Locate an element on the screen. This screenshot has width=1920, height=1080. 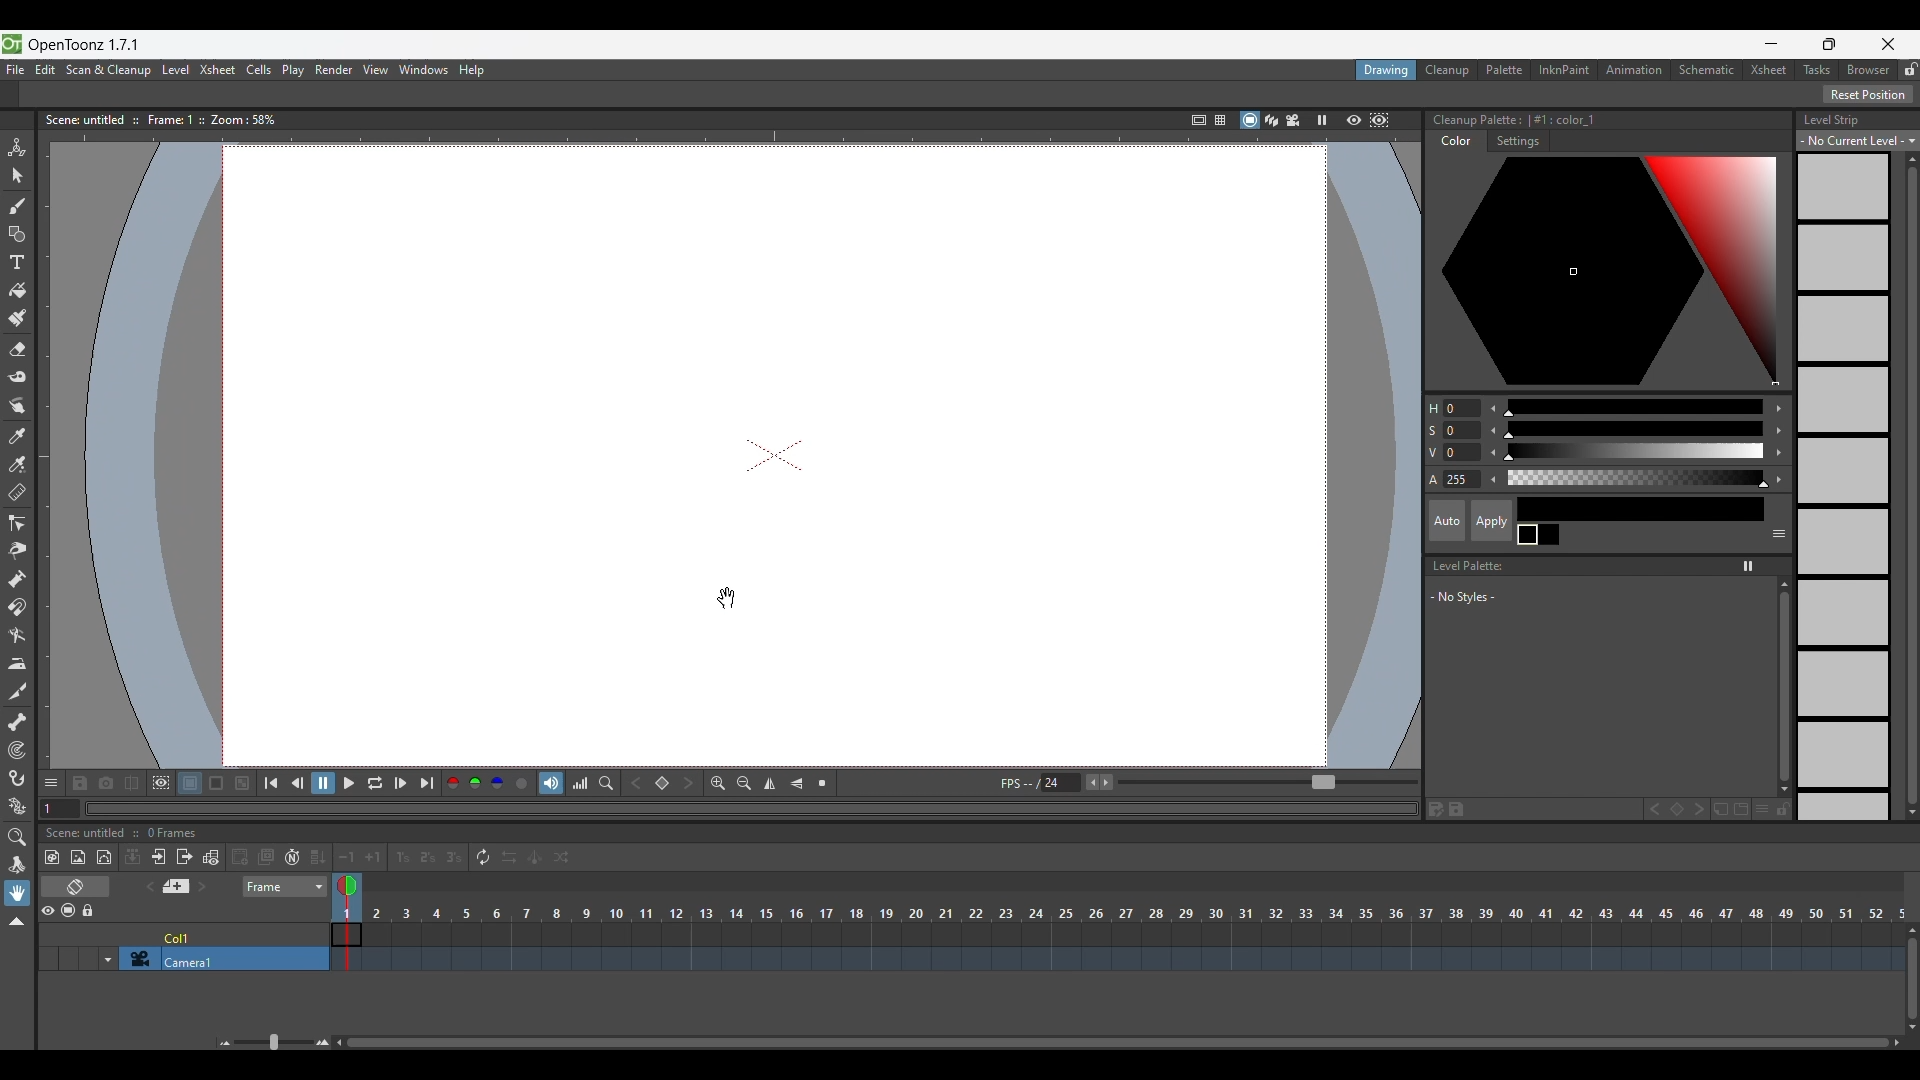
Cutter tool is located at coordinates (17, 691).